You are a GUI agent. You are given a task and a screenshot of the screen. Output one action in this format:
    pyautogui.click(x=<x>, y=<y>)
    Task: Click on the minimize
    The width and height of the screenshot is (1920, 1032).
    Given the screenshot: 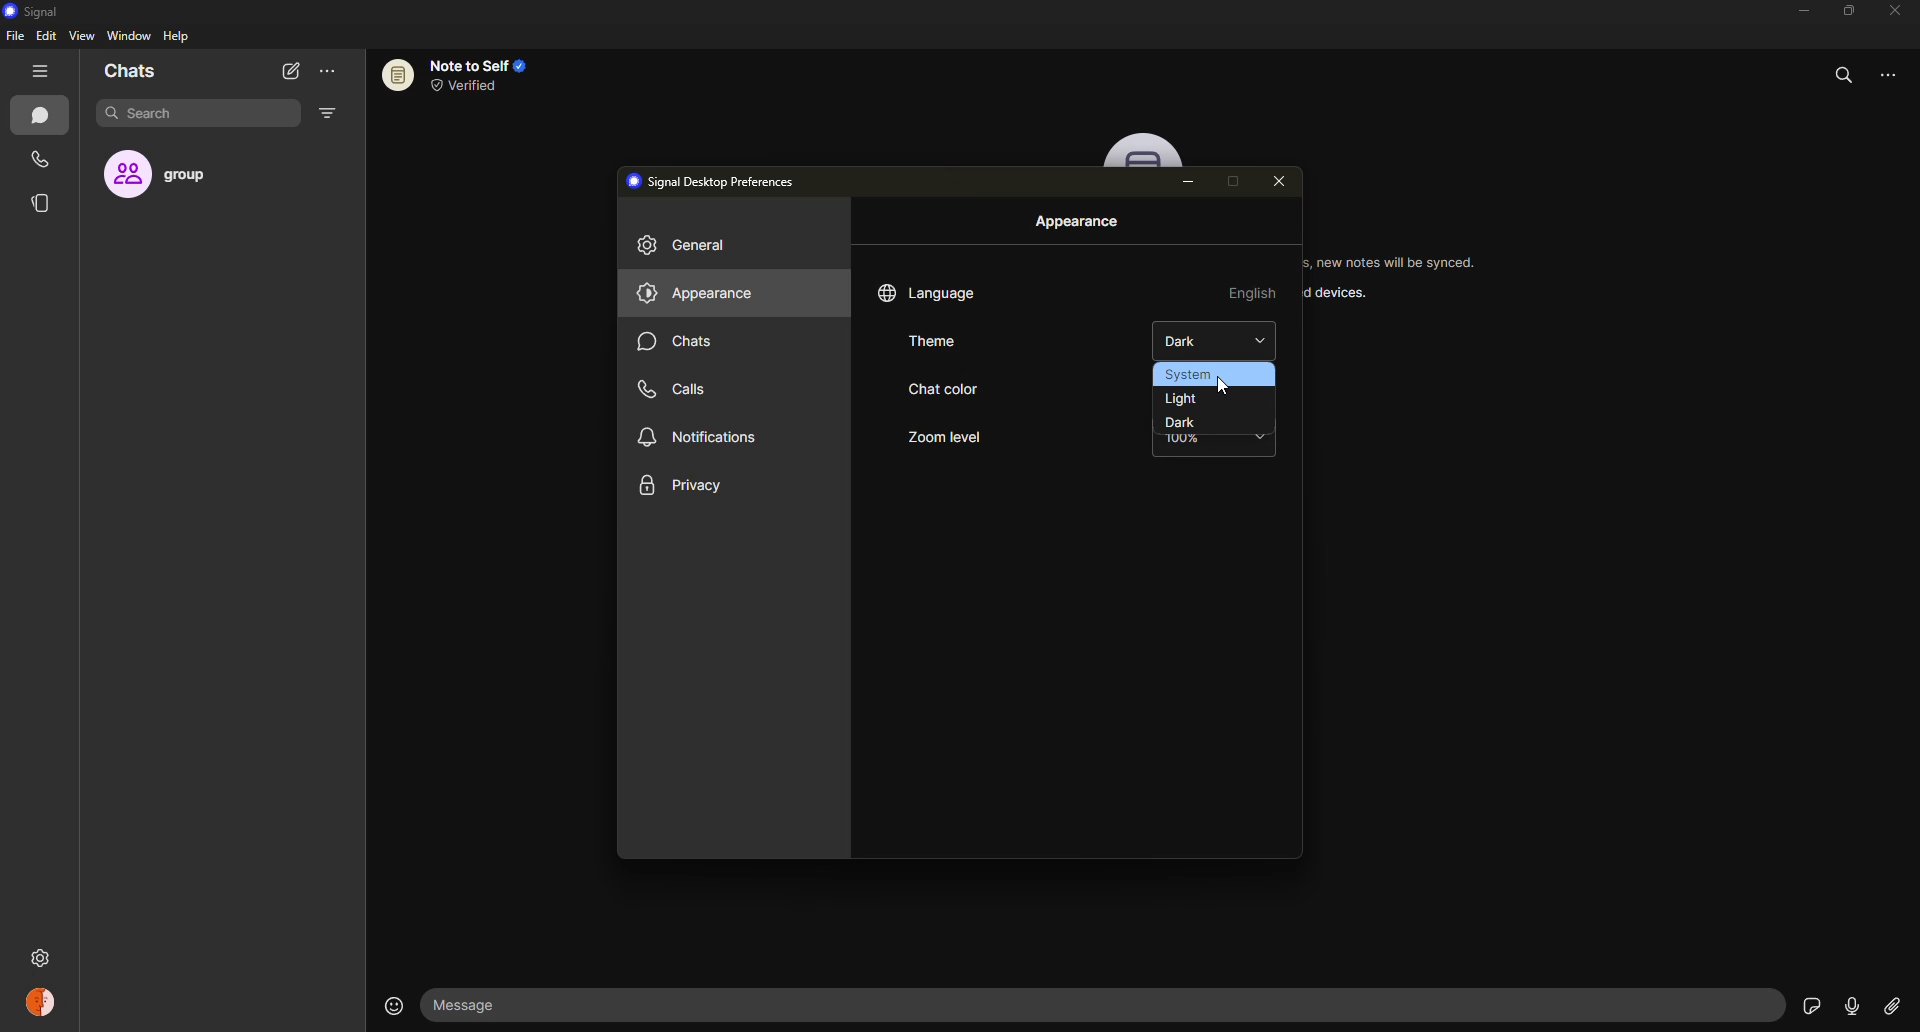 What is the action you would take?
    pyautogui.click(x=1190, y=181)
    